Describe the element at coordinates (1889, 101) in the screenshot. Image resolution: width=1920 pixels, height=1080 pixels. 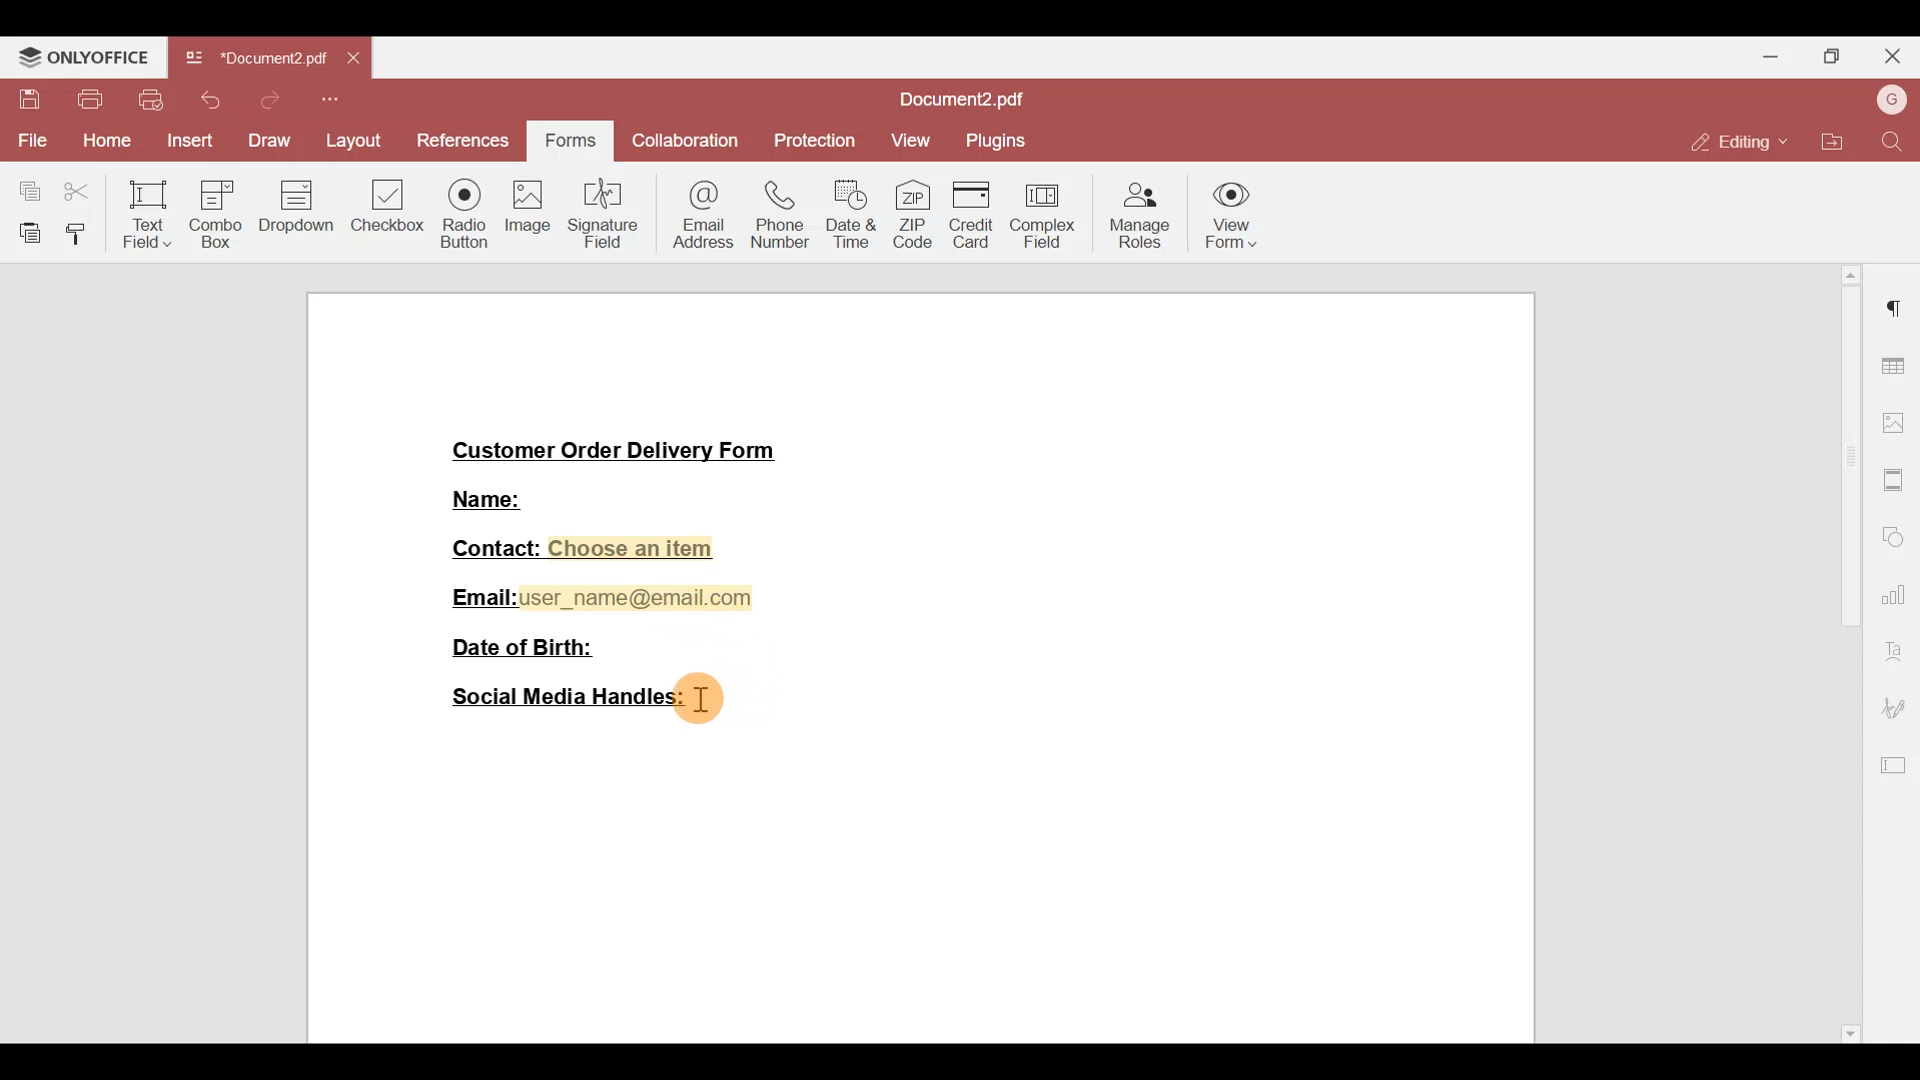
I see `Username` at that location.